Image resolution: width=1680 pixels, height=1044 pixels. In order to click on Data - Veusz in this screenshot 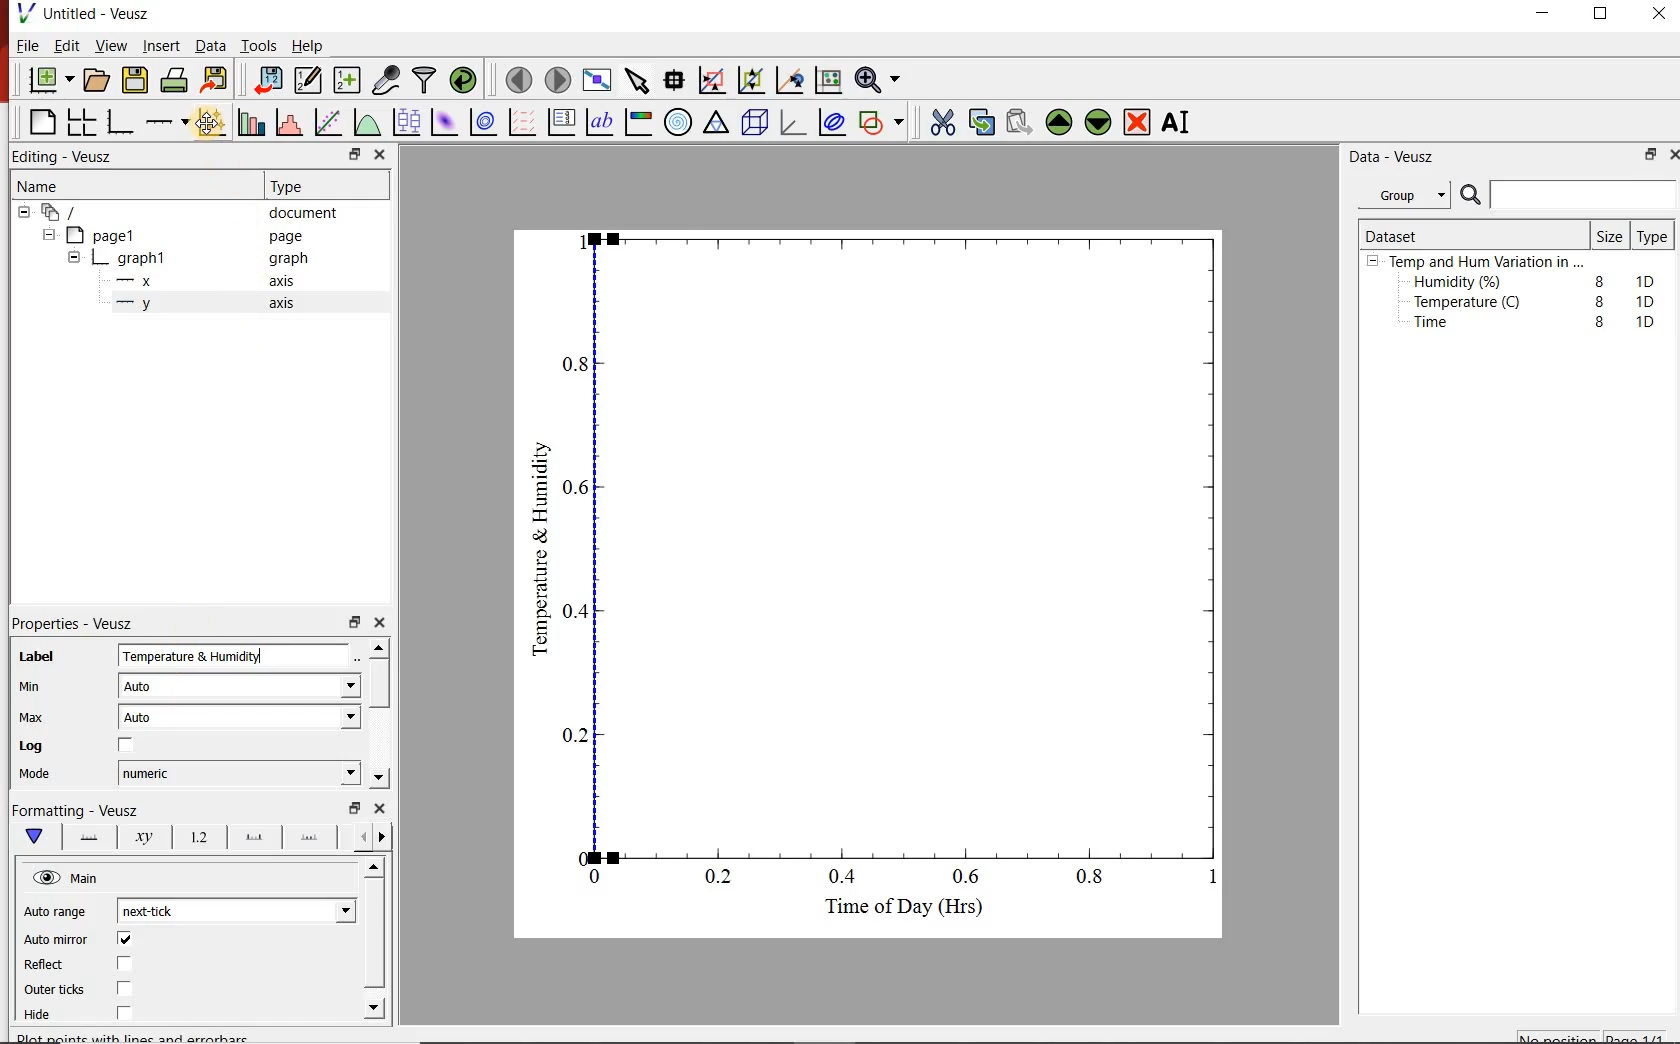, I will do `click(1396, 157)`.